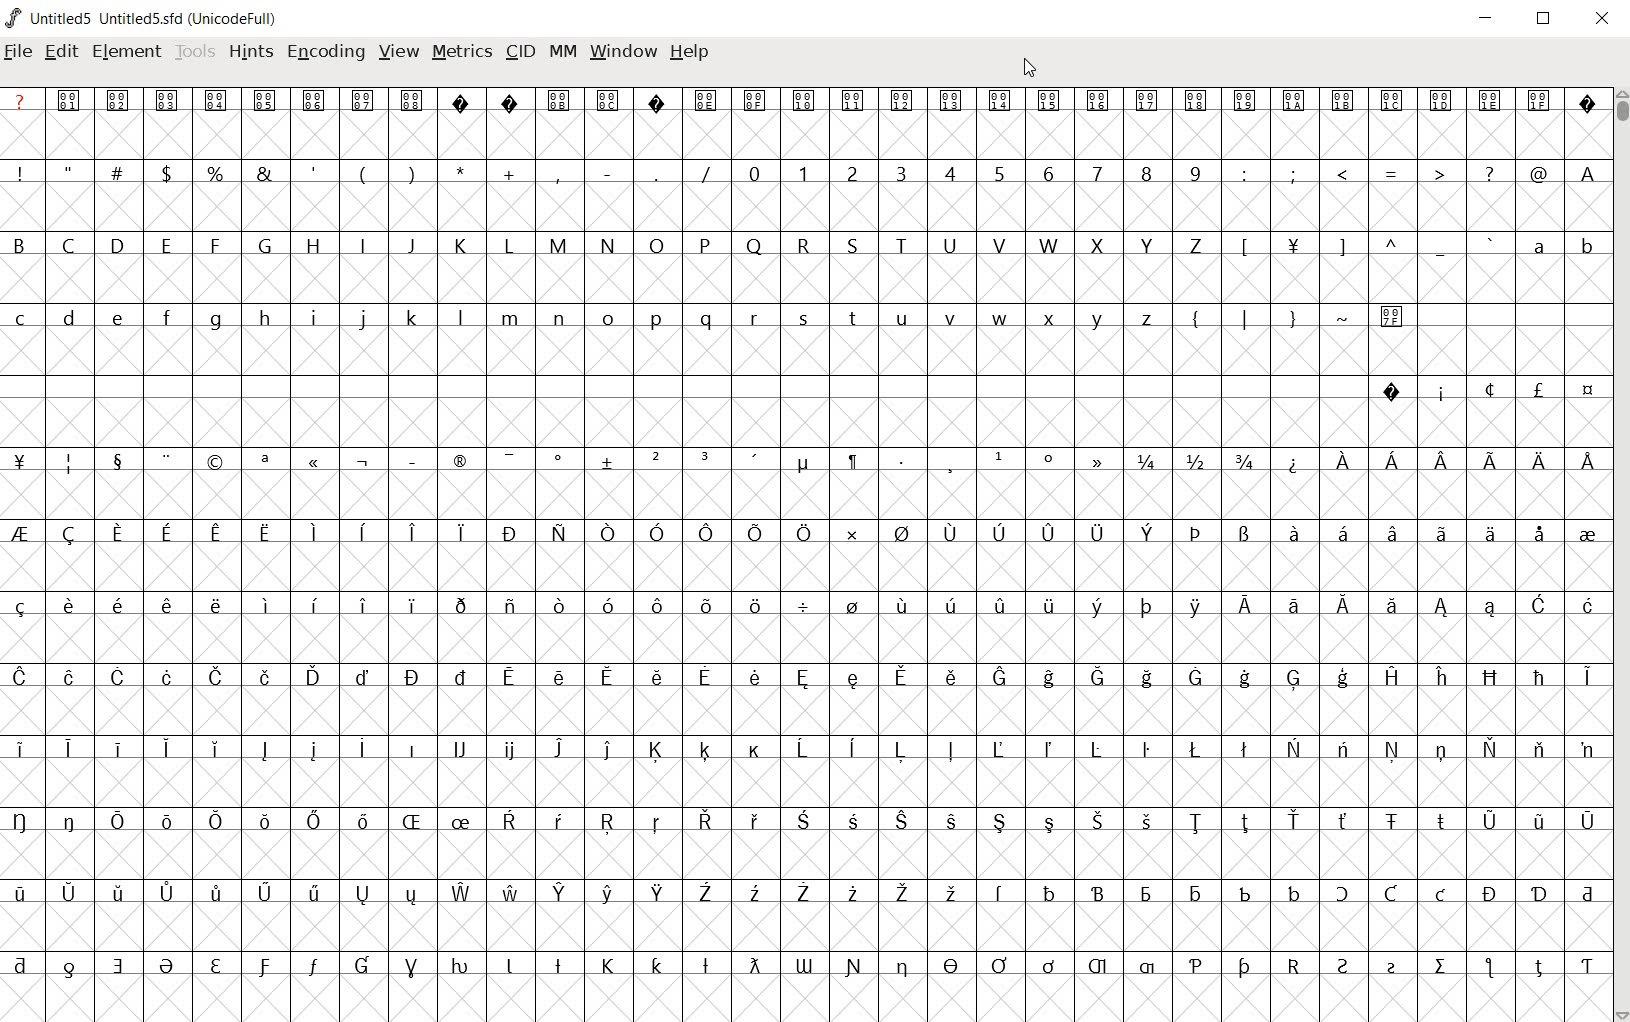 Image resolution: width=1630 pixels, height=1022 pixels. I want to click on L, so click(509, 245).